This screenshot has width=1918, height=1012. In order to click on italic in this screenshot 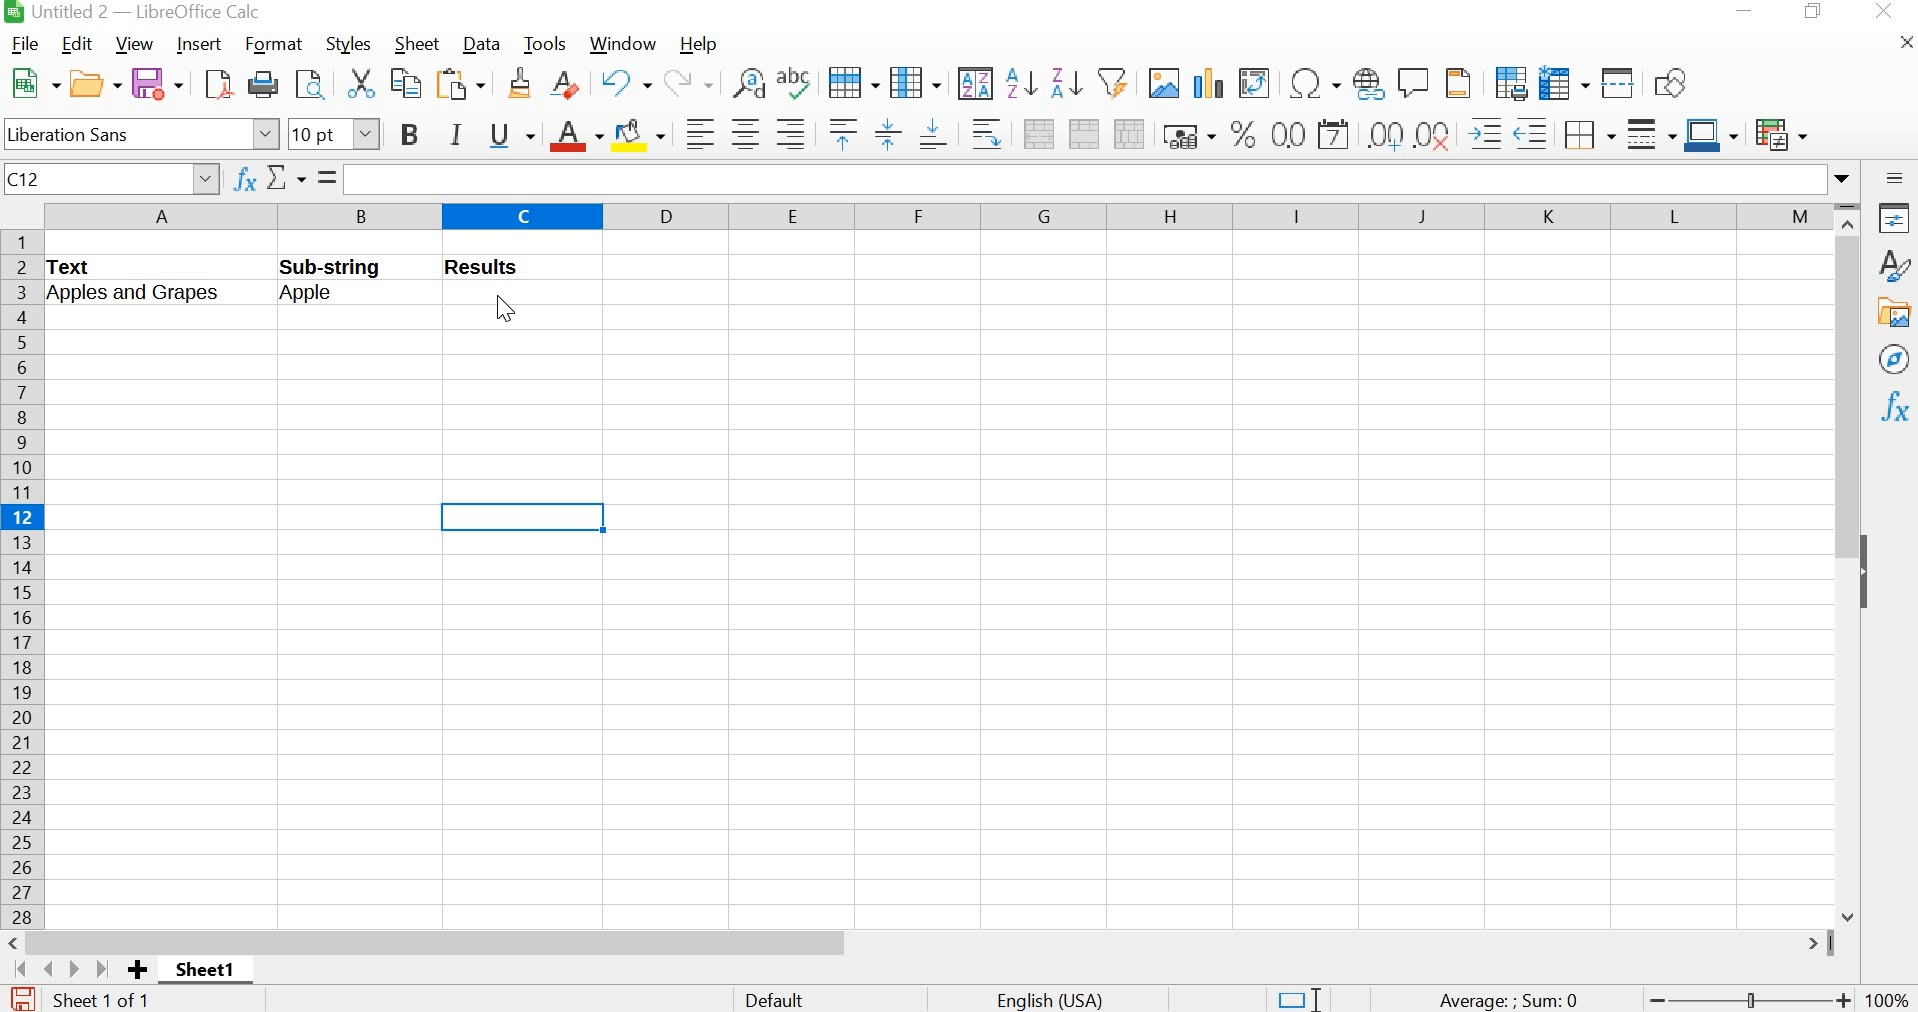, I will do `click(454, 133)`.